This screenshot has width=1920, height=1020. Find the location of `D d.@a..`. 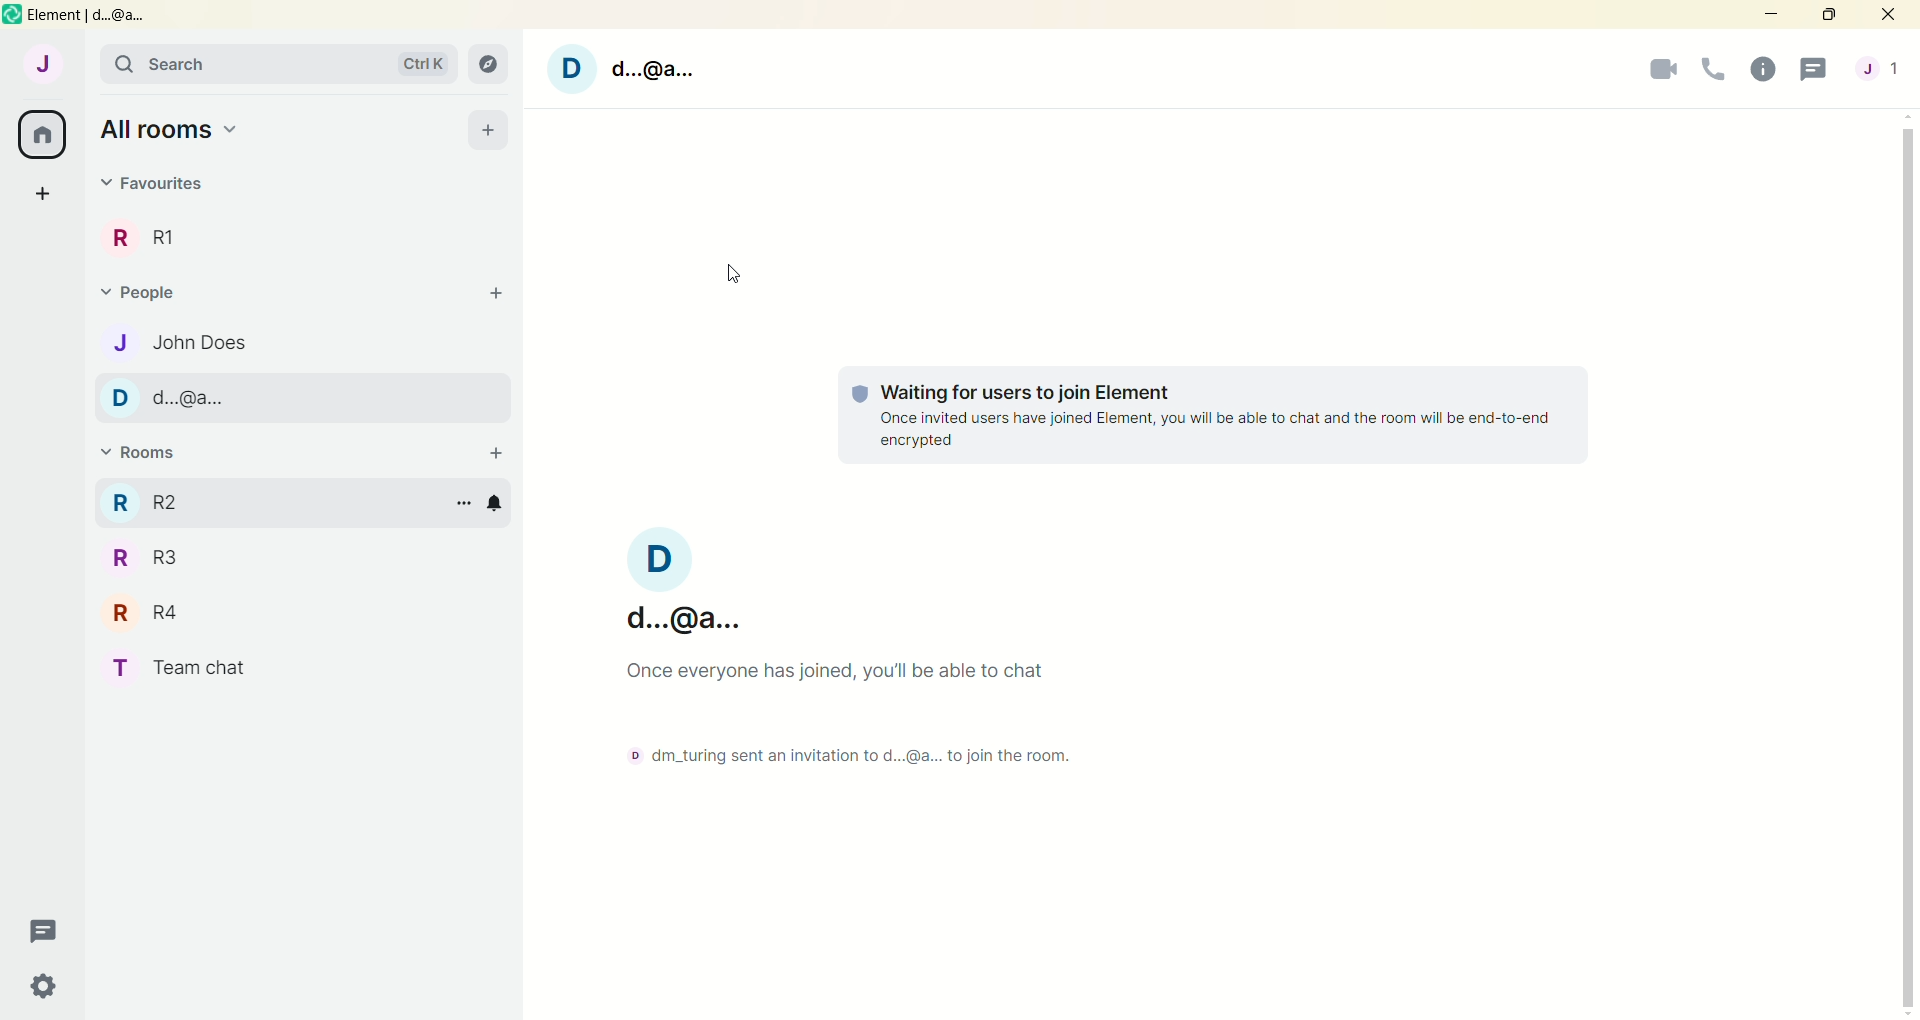

D d.@a.. is located at coordinates (184, 399).